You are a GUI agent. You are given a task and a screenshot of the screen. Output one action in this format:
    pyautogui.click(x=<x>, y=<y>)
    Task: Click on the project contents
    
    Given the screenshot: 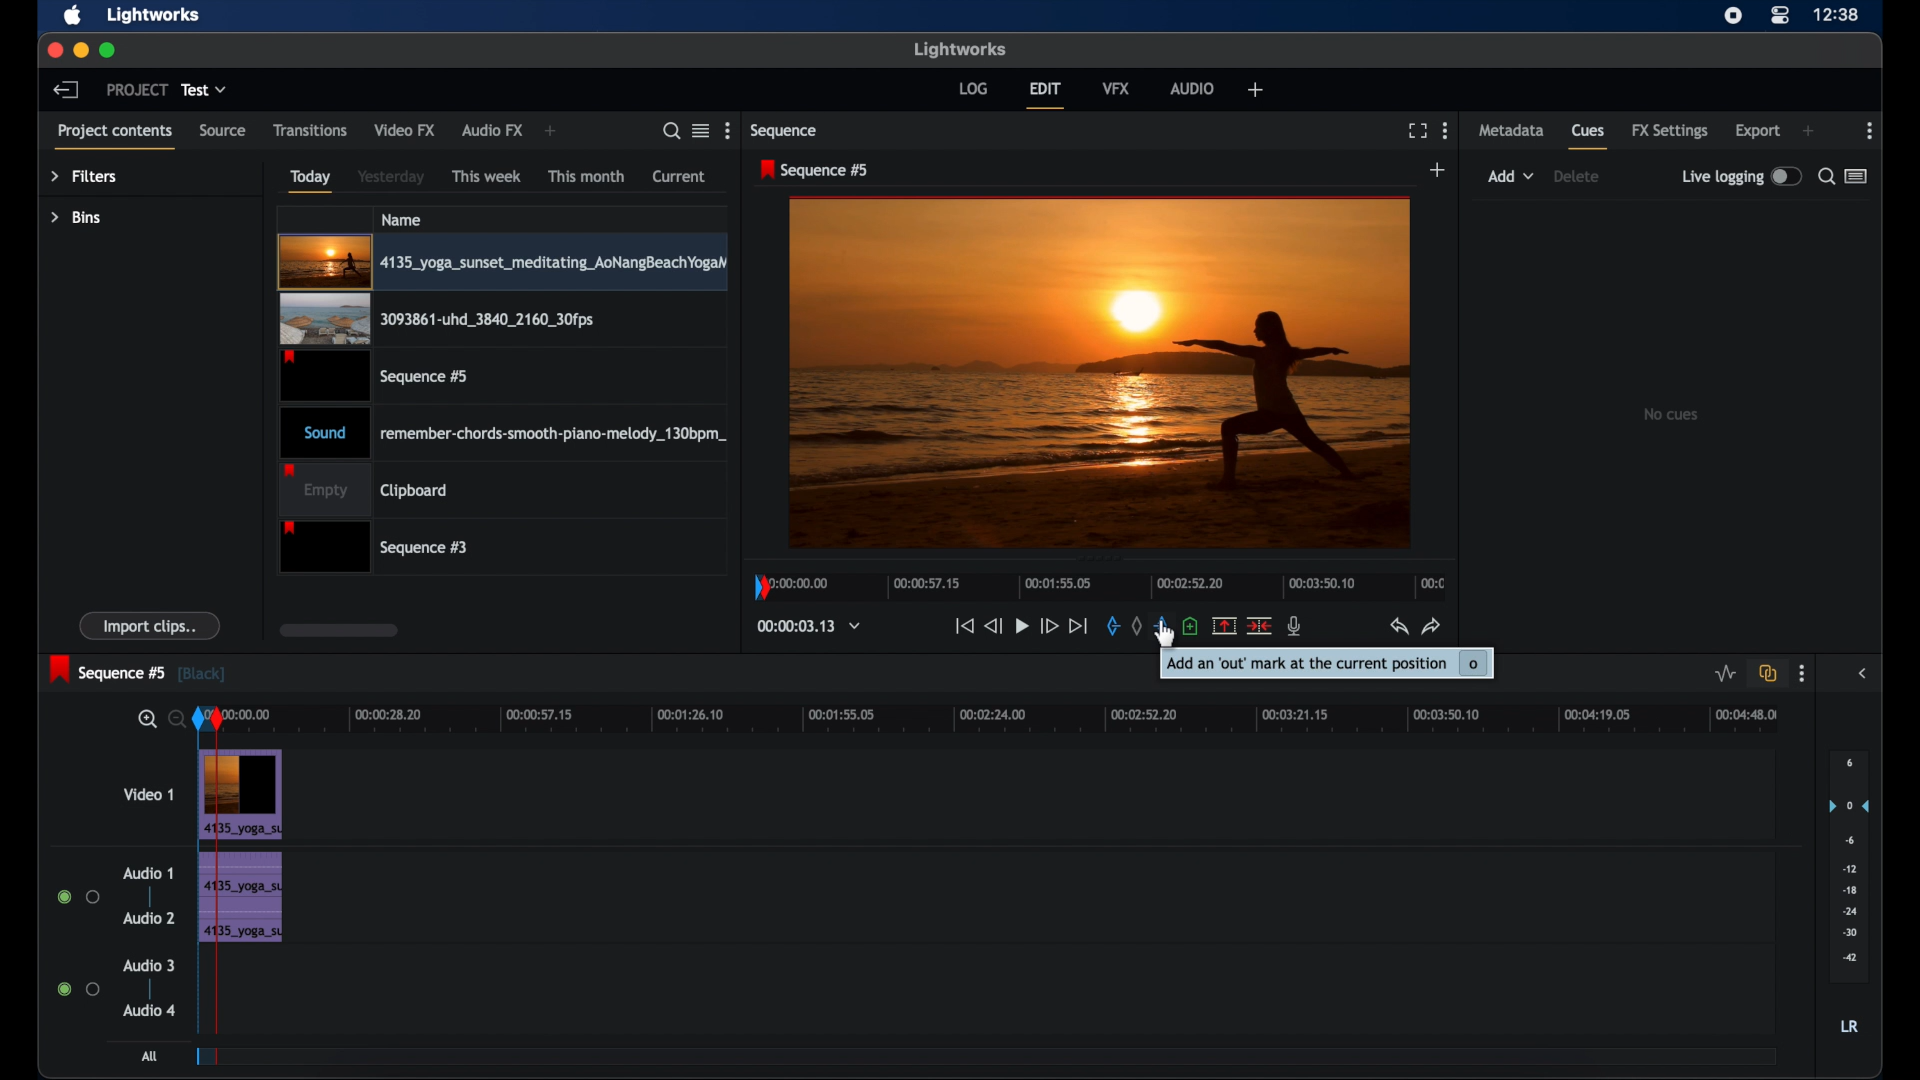 What is the action you would take?
    pyautogui.click(x=114, y=136)
    